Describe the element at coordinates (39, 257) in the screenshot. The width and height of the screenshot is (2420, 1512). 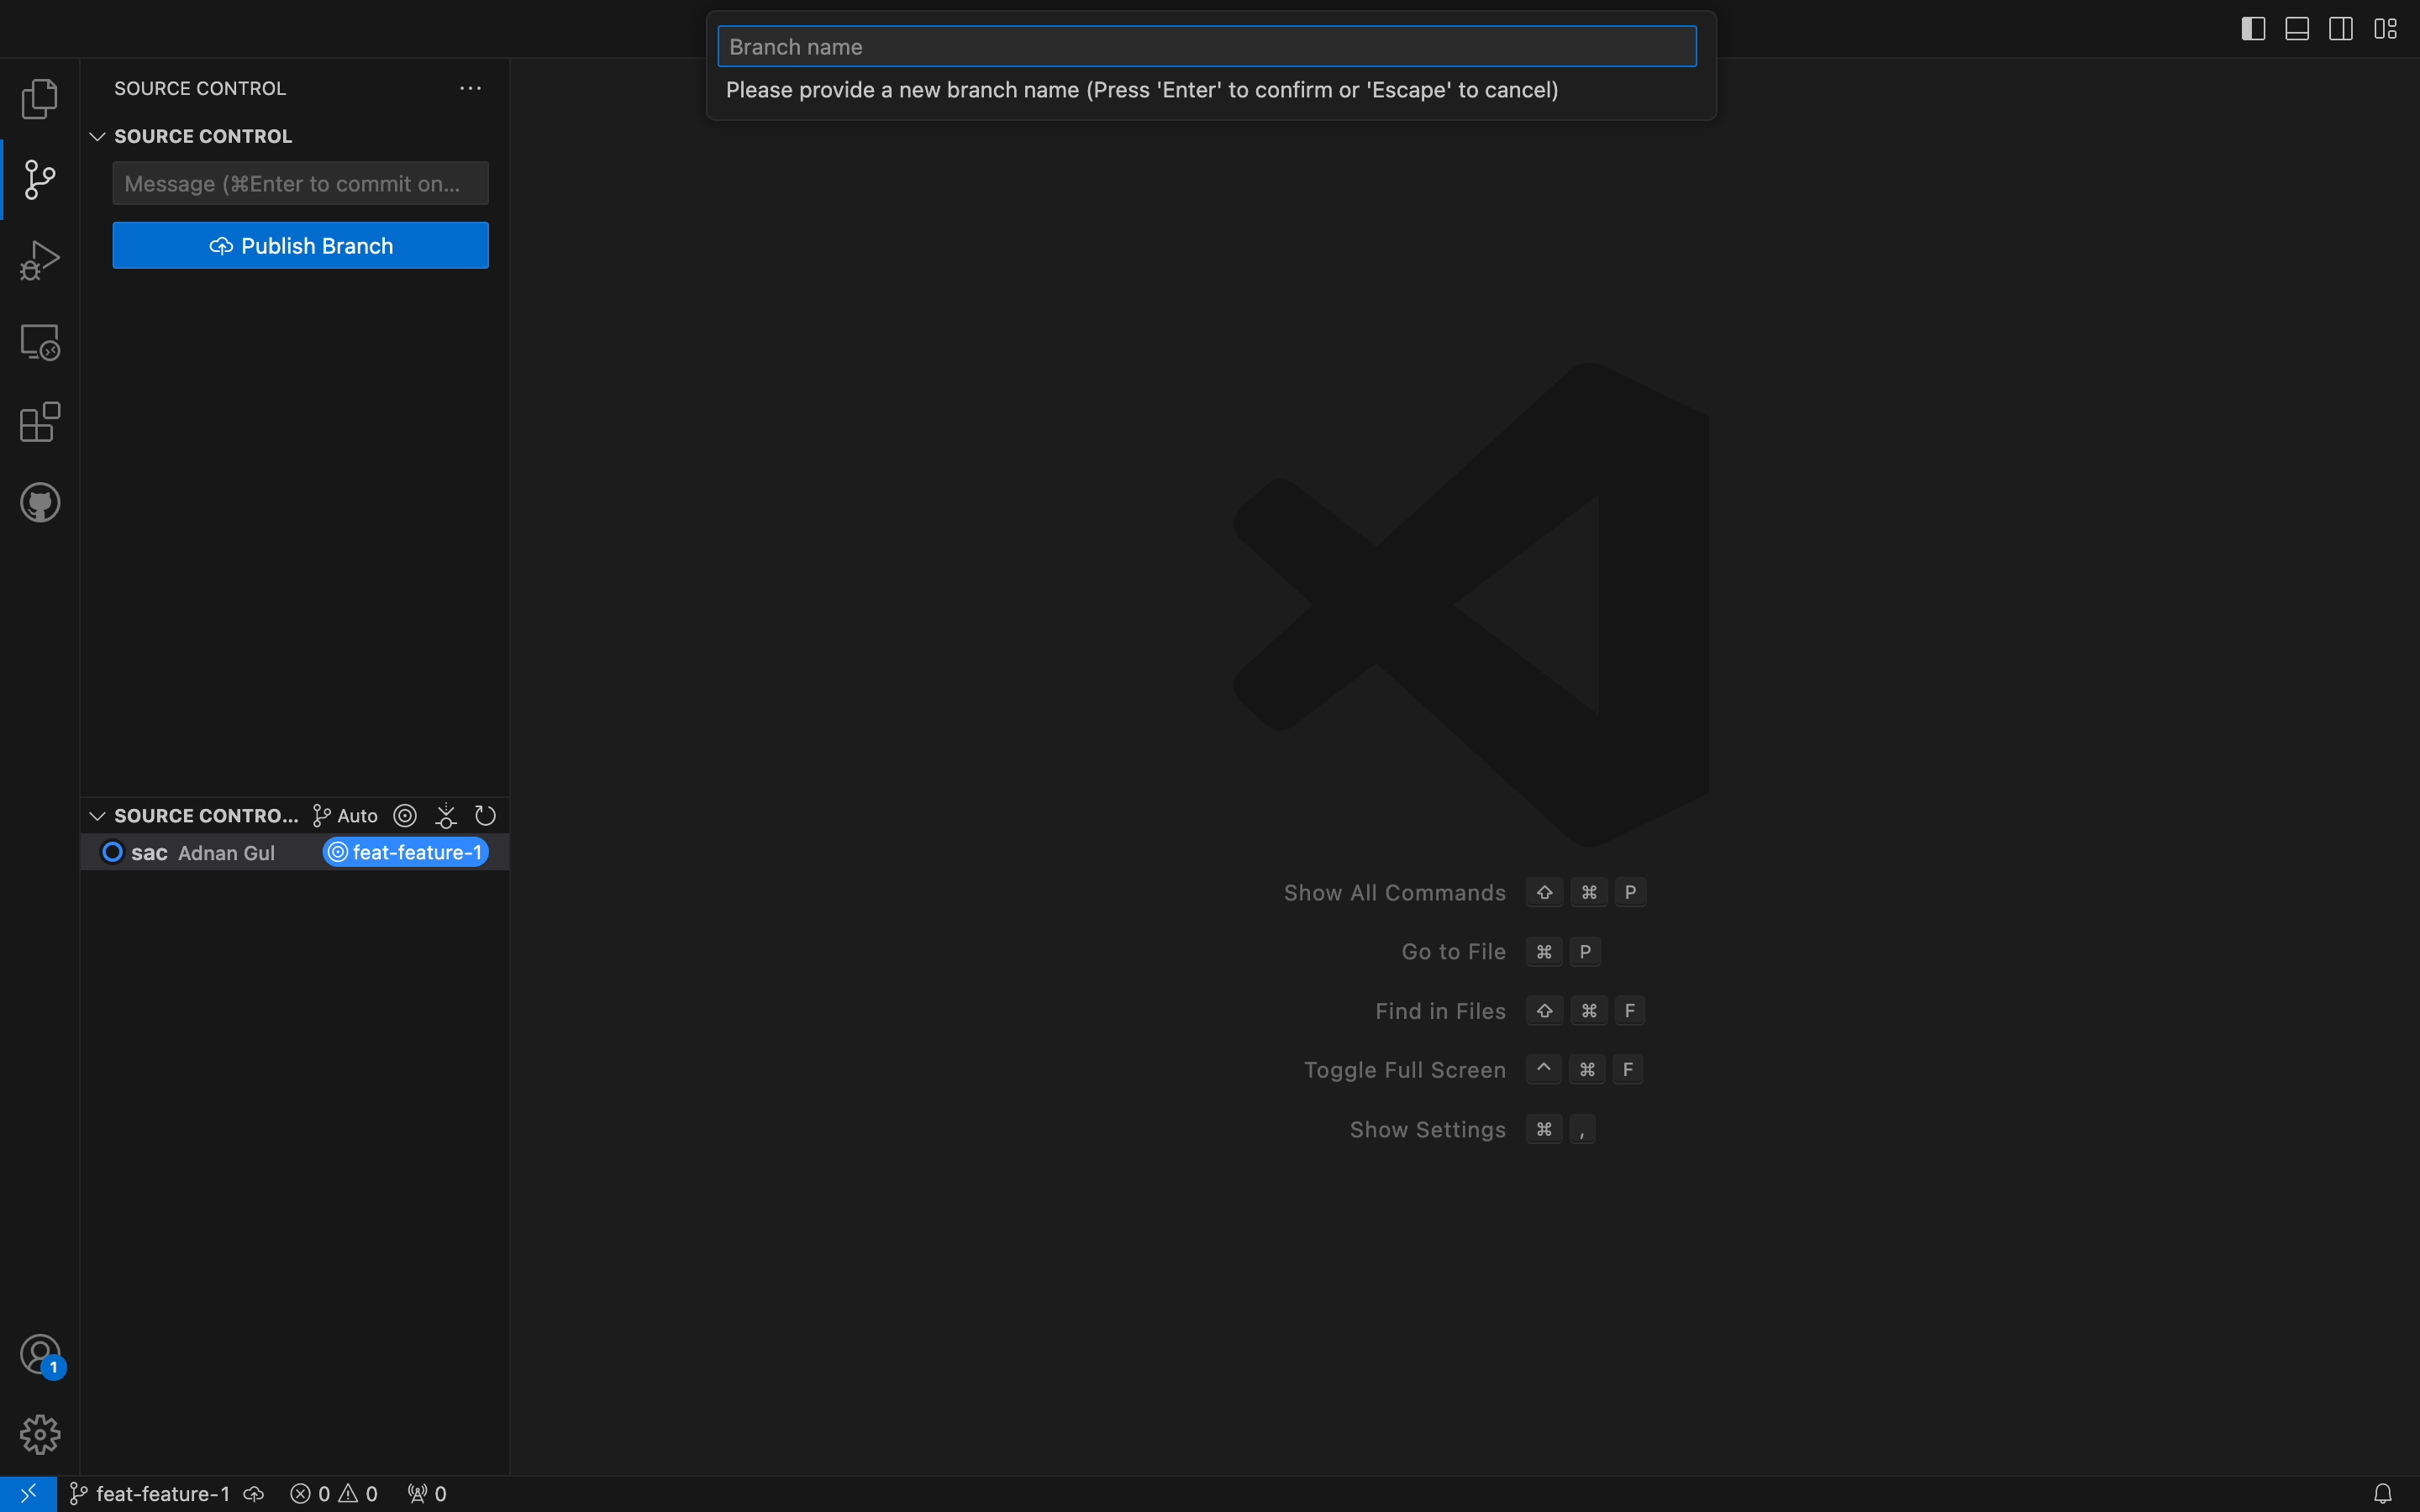
I see `debugger` at that location.